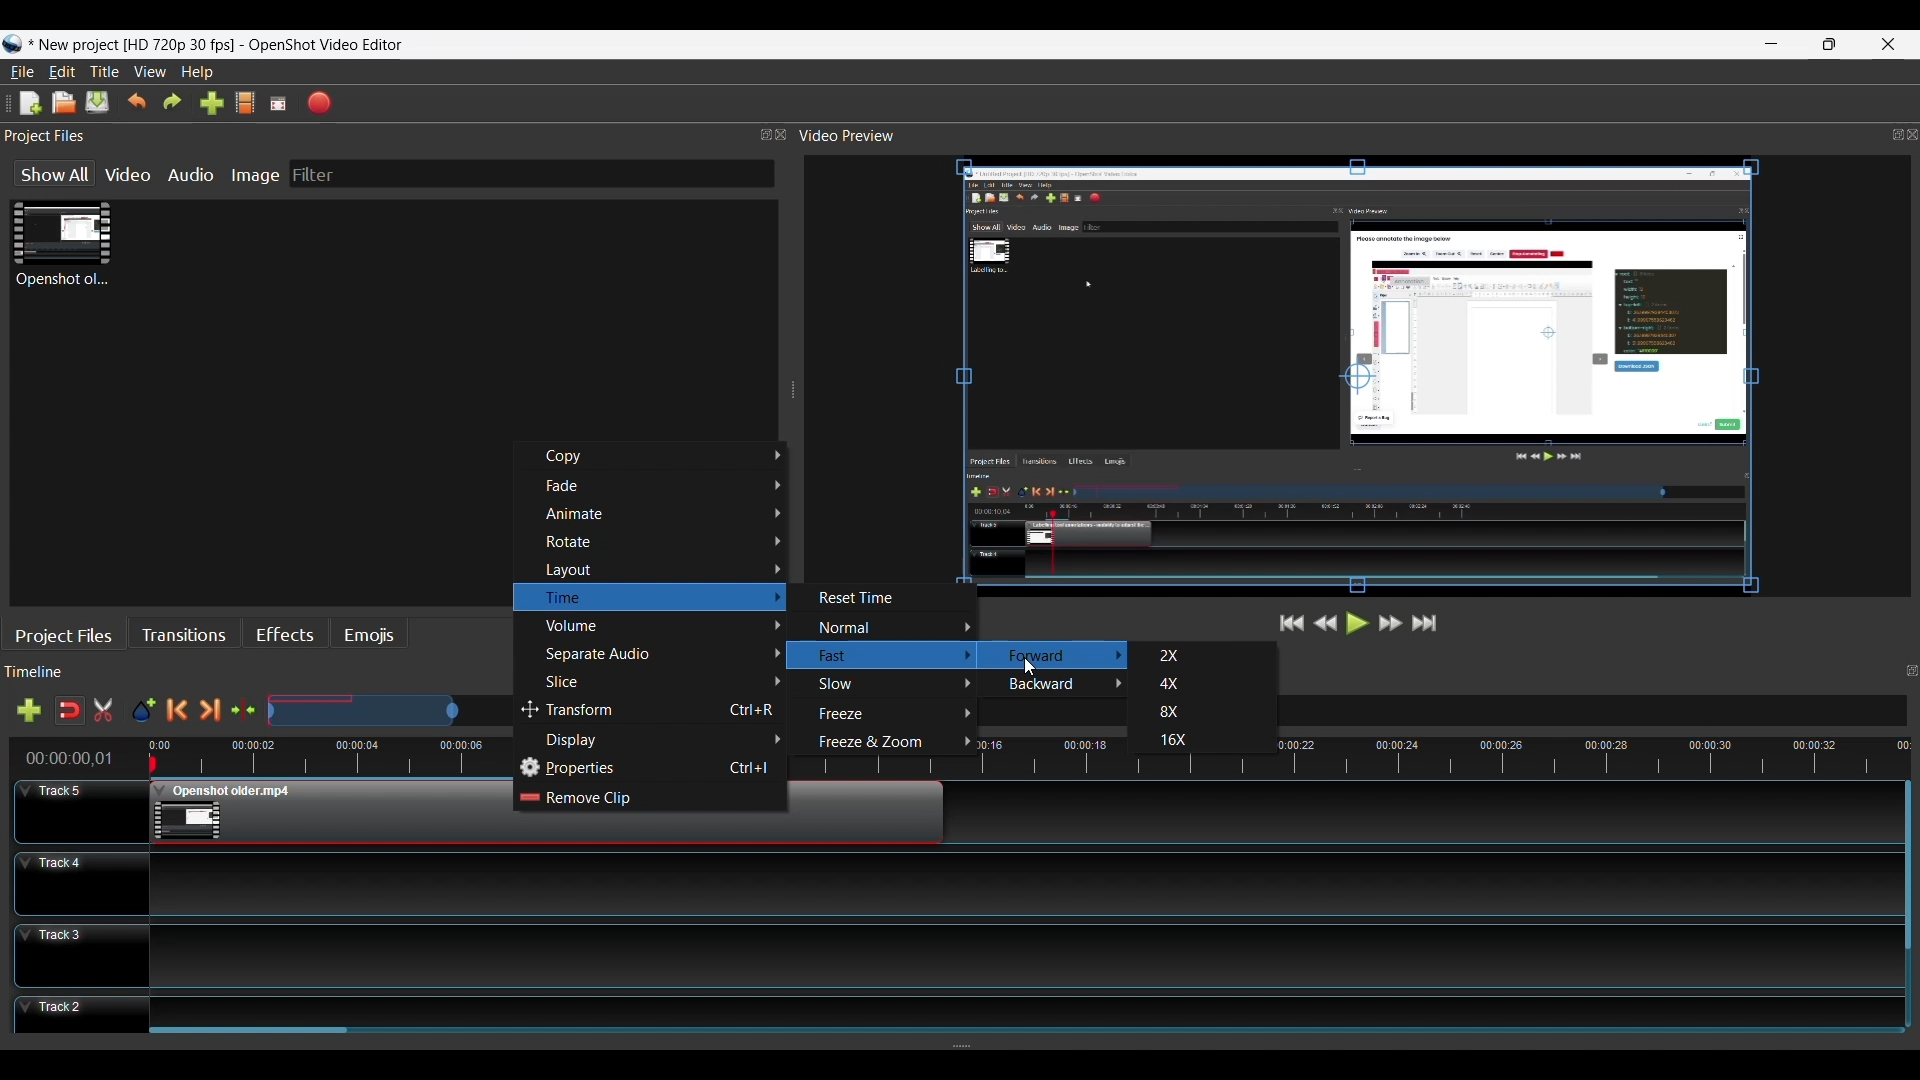  Describe the element at coordinates (1019, 953) in the screenshot. I see `Track Panel` at that location.